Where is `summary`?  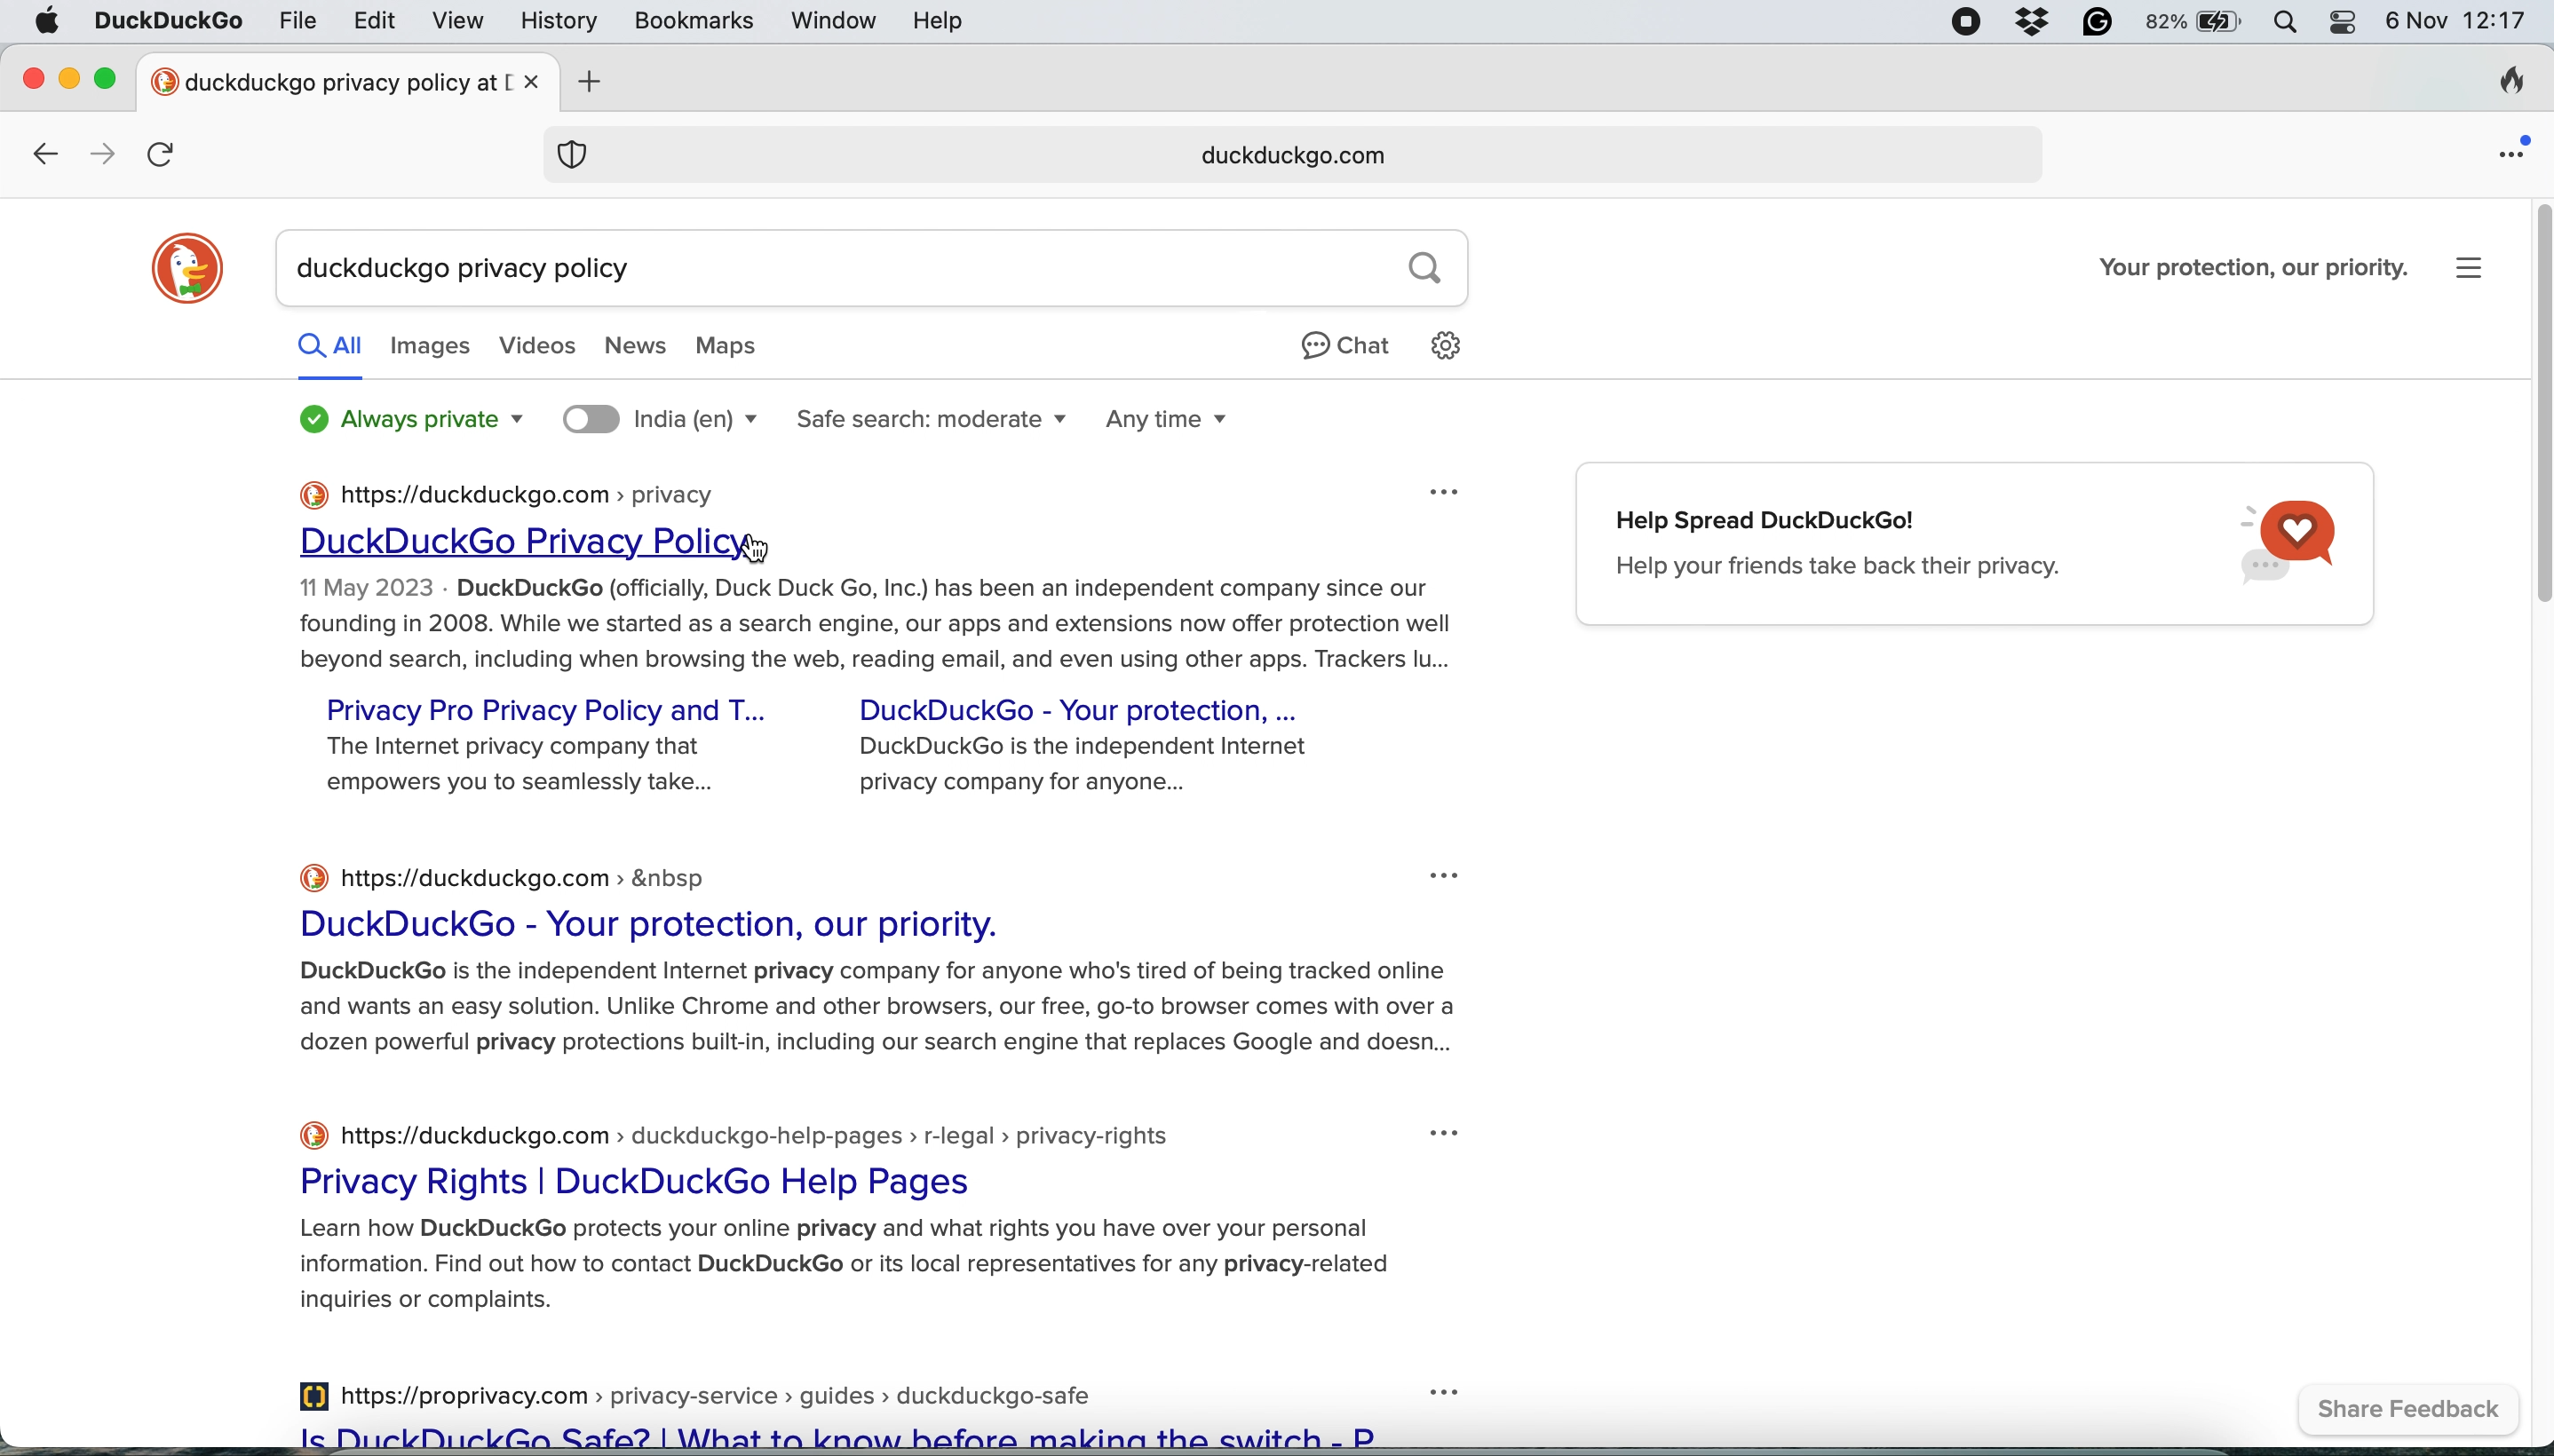 summary is located at coordinates (884, 1024).